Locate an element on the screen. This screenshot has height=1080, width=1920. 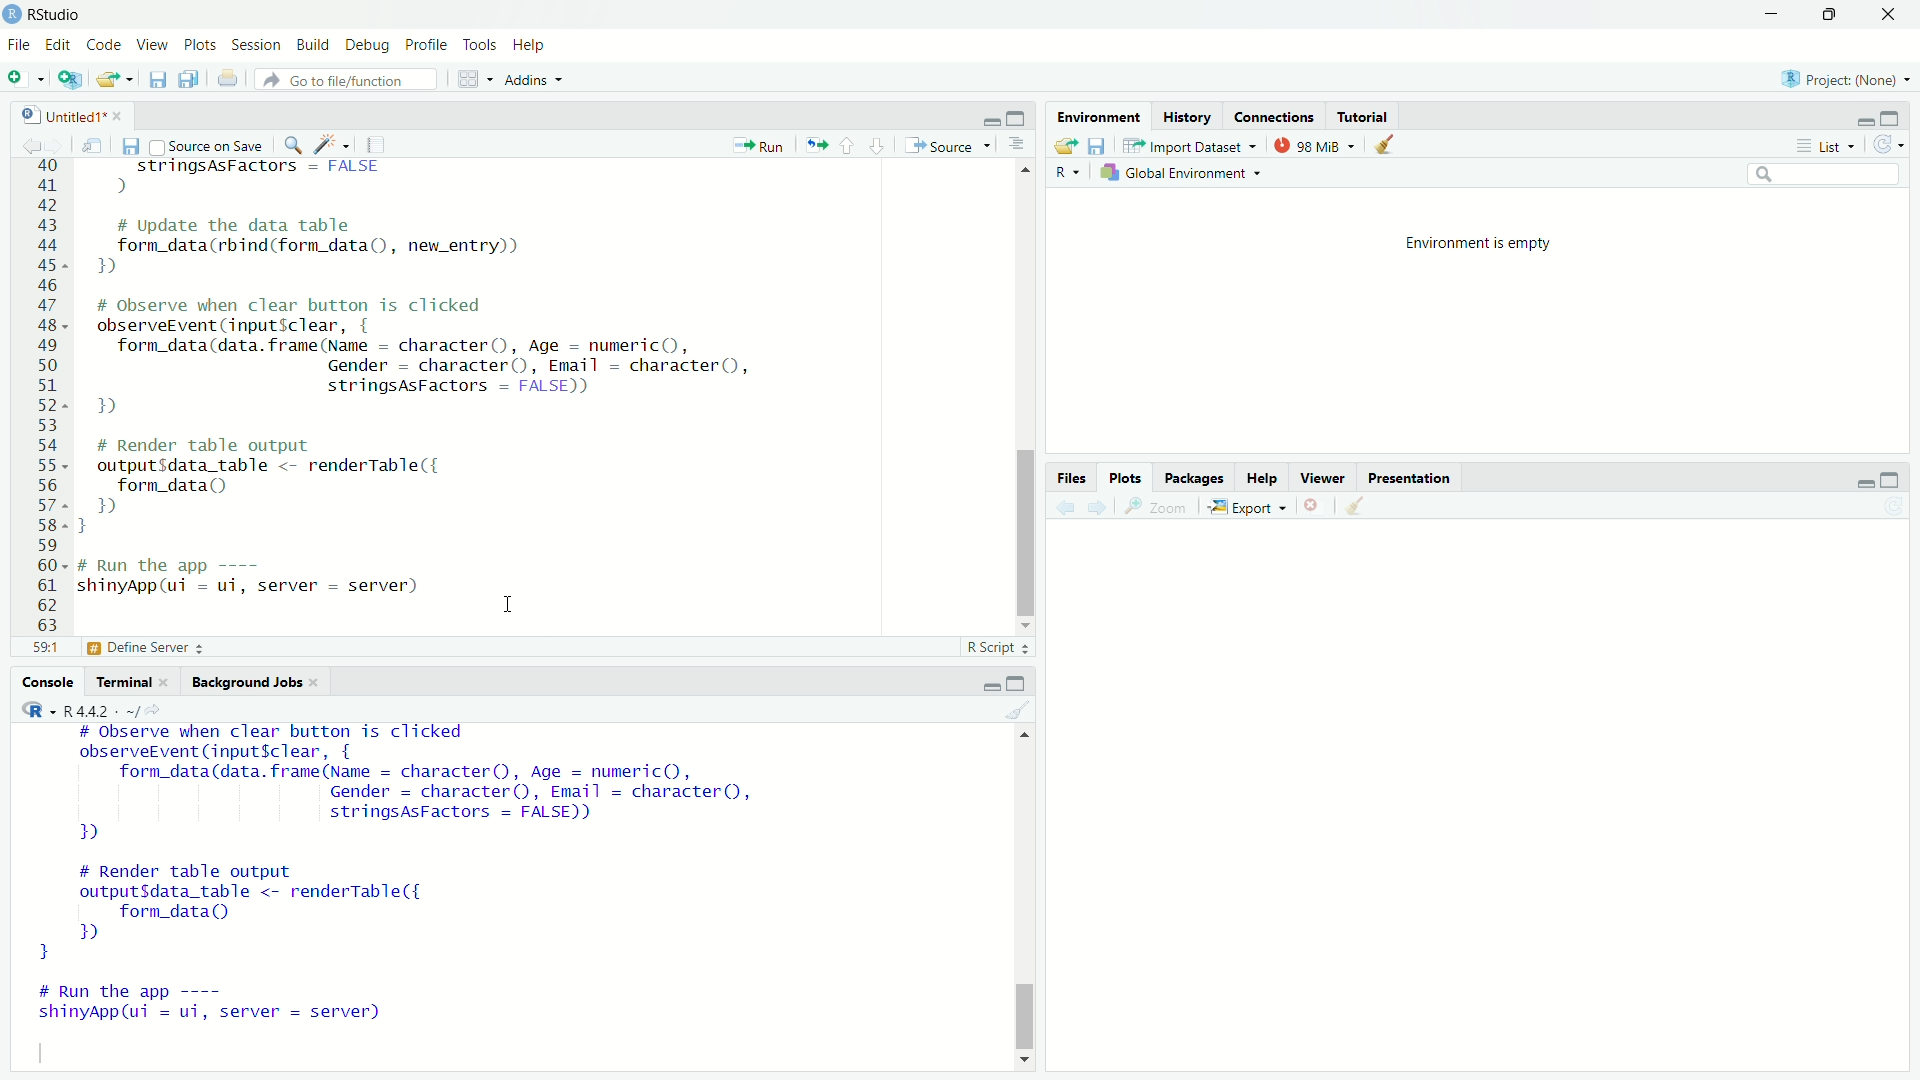
remove the current plot is located at coordinates (1312, 509).